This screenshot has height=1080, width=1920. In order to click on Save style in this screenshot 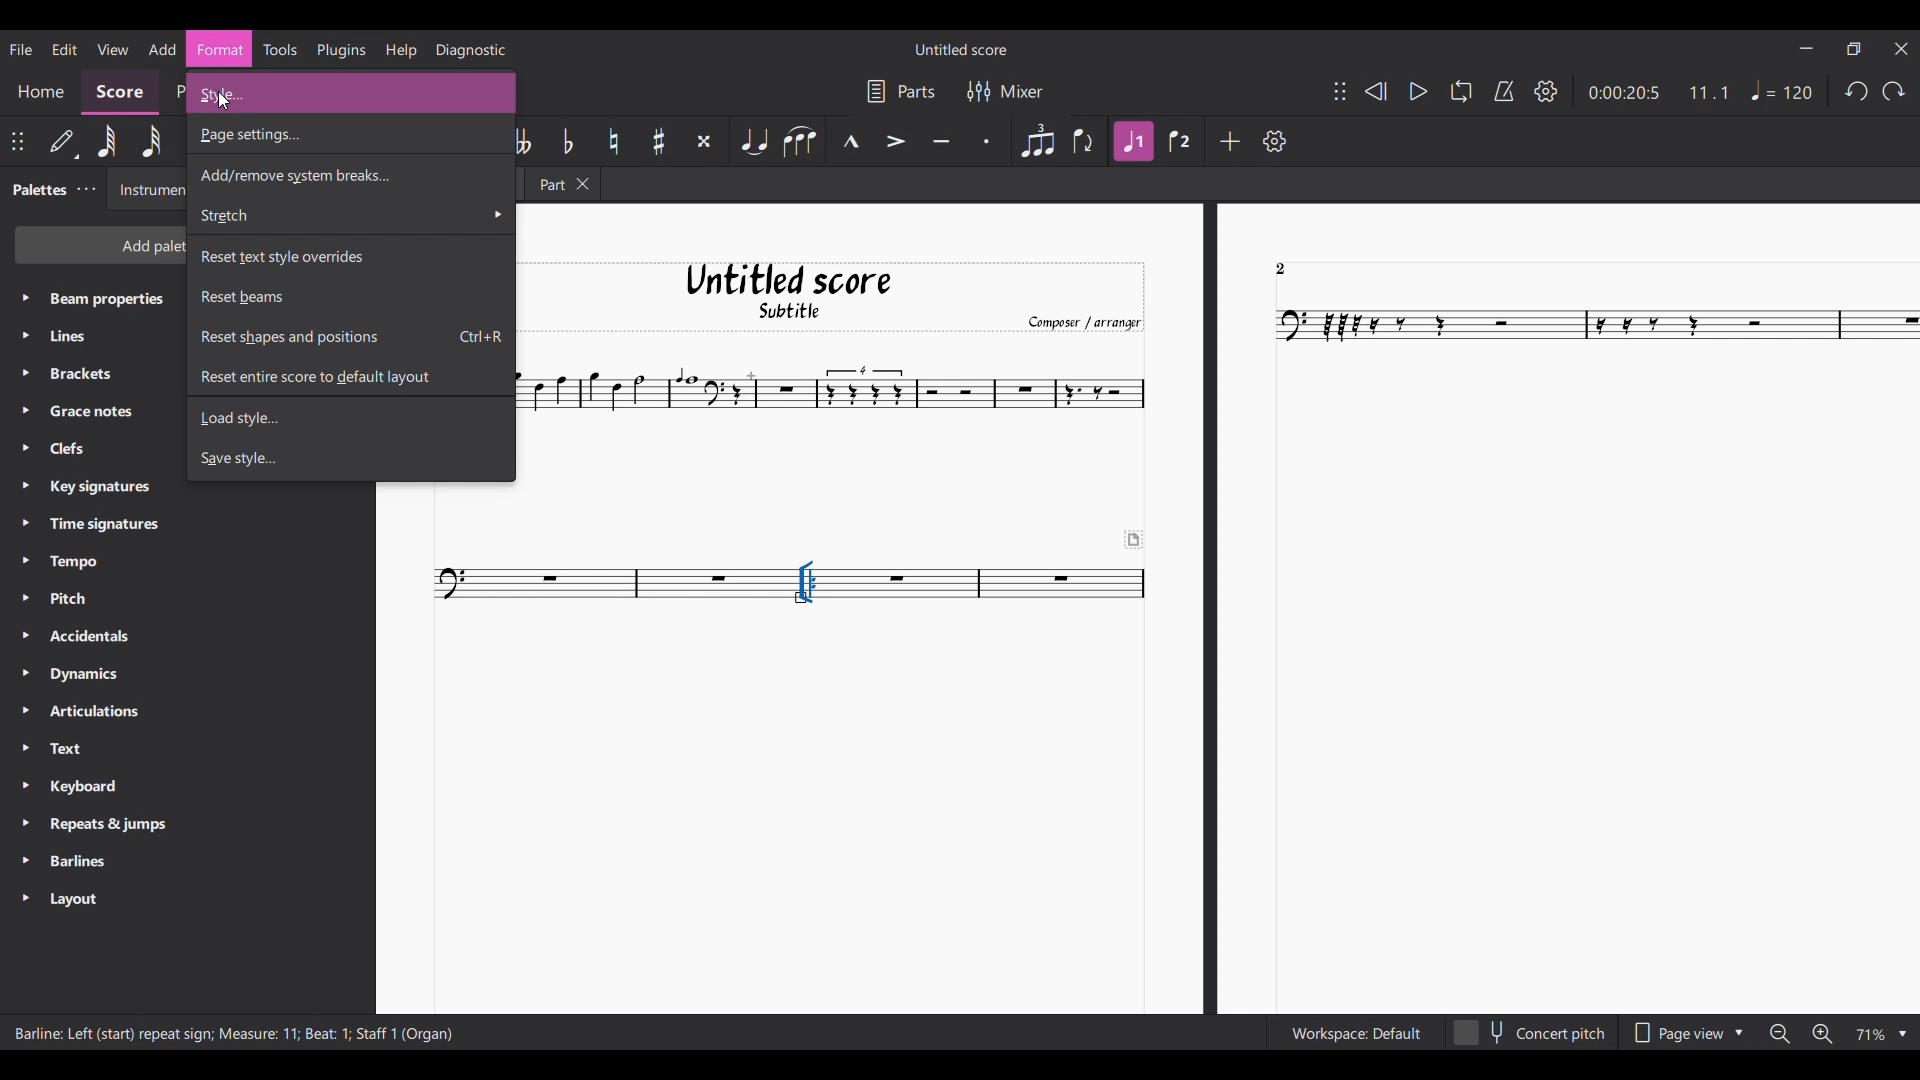, I will do `click(350, 459)`.